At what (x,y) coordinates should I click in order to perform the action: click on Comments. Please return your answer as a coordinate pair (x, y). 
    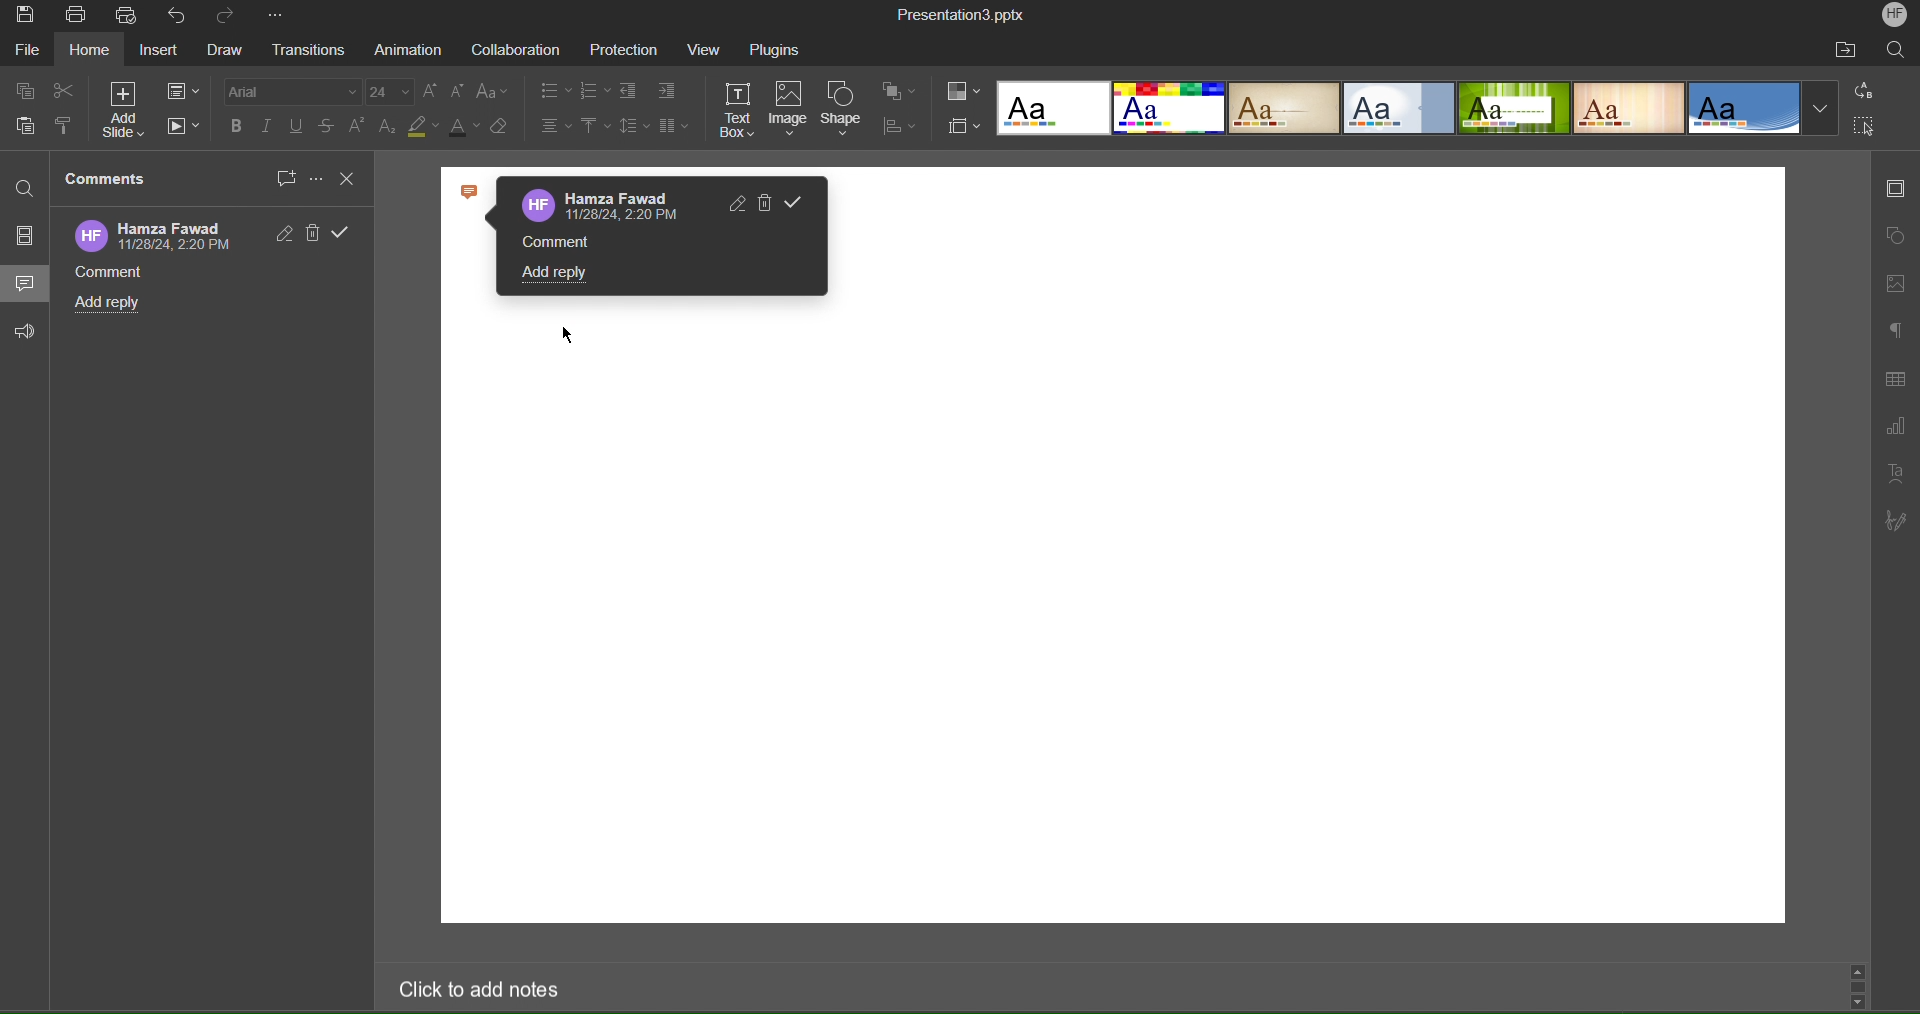
    Looking at the image, I should click on (26, 282).